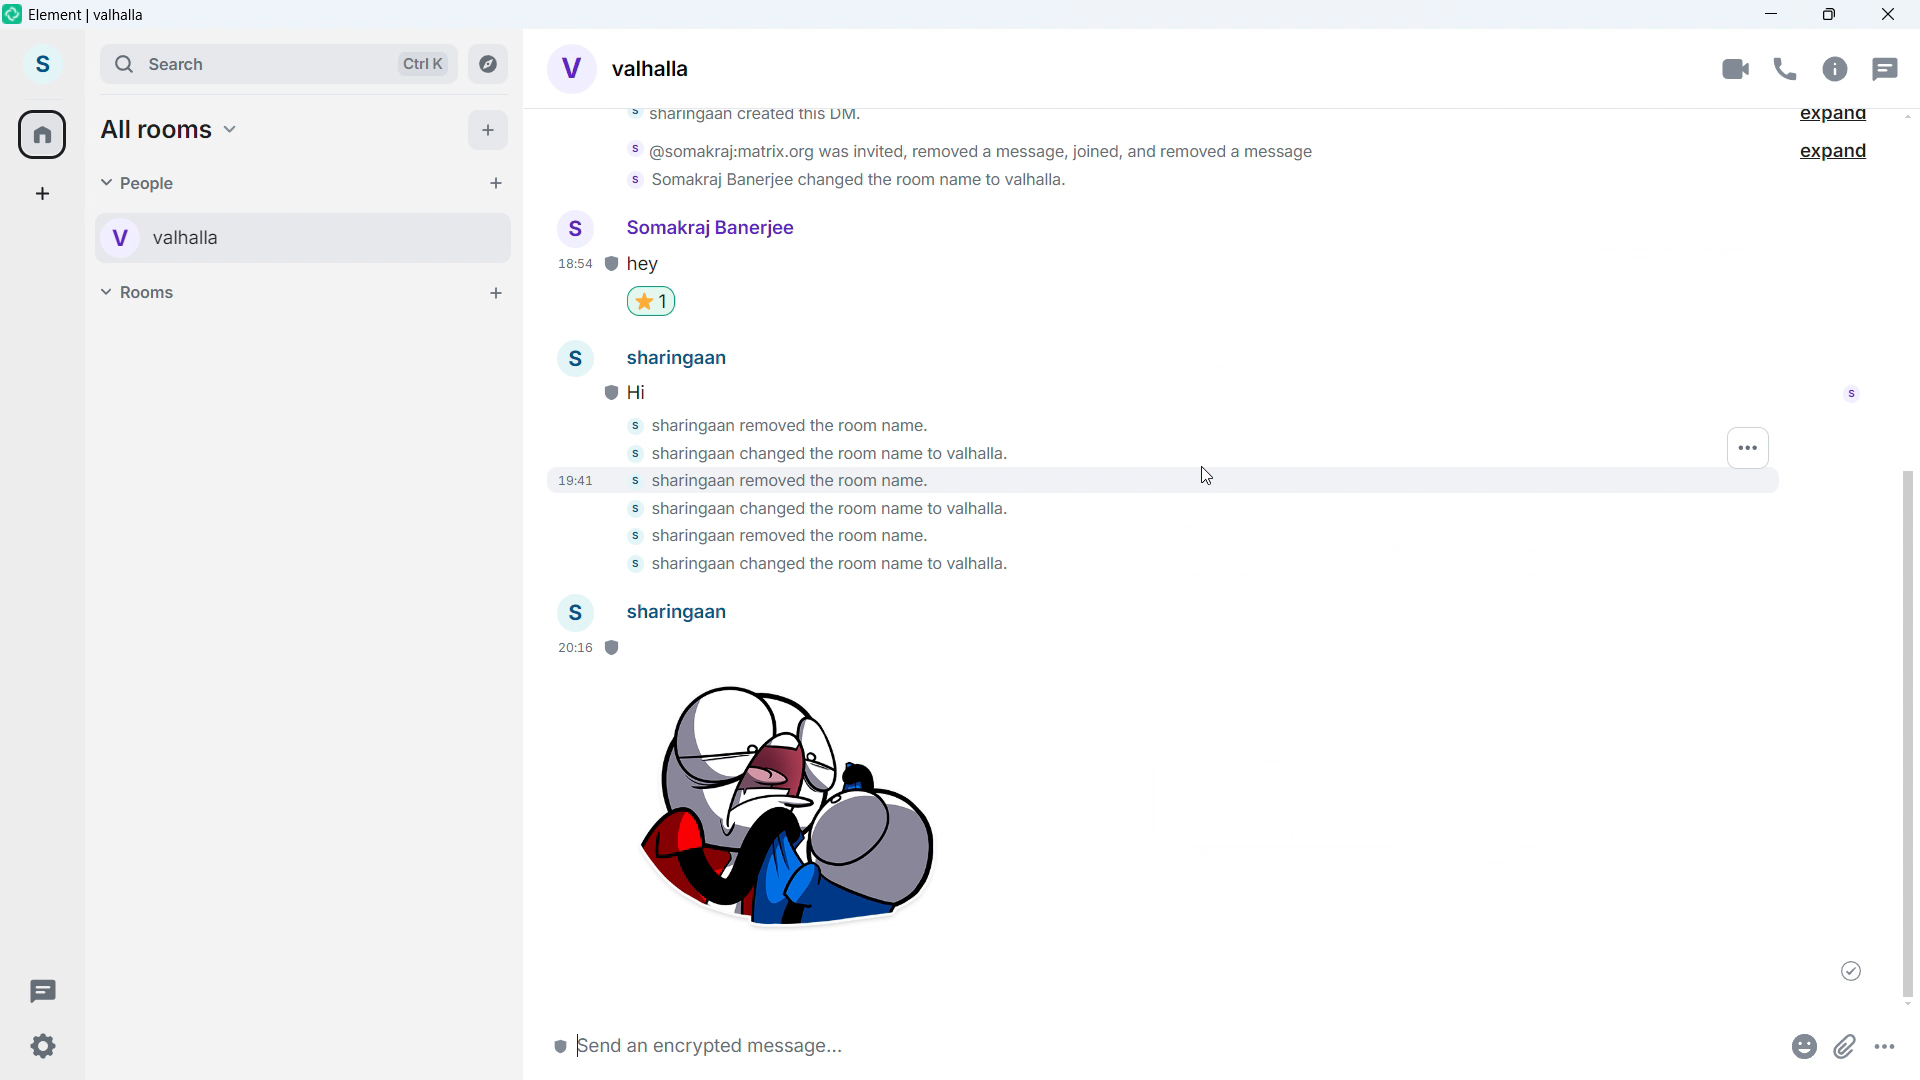 The image size is (1920, 1080). What do you see at coordinates (578, 475) in the screenshot?
I see `19:41` at bounding box center [578, 475].